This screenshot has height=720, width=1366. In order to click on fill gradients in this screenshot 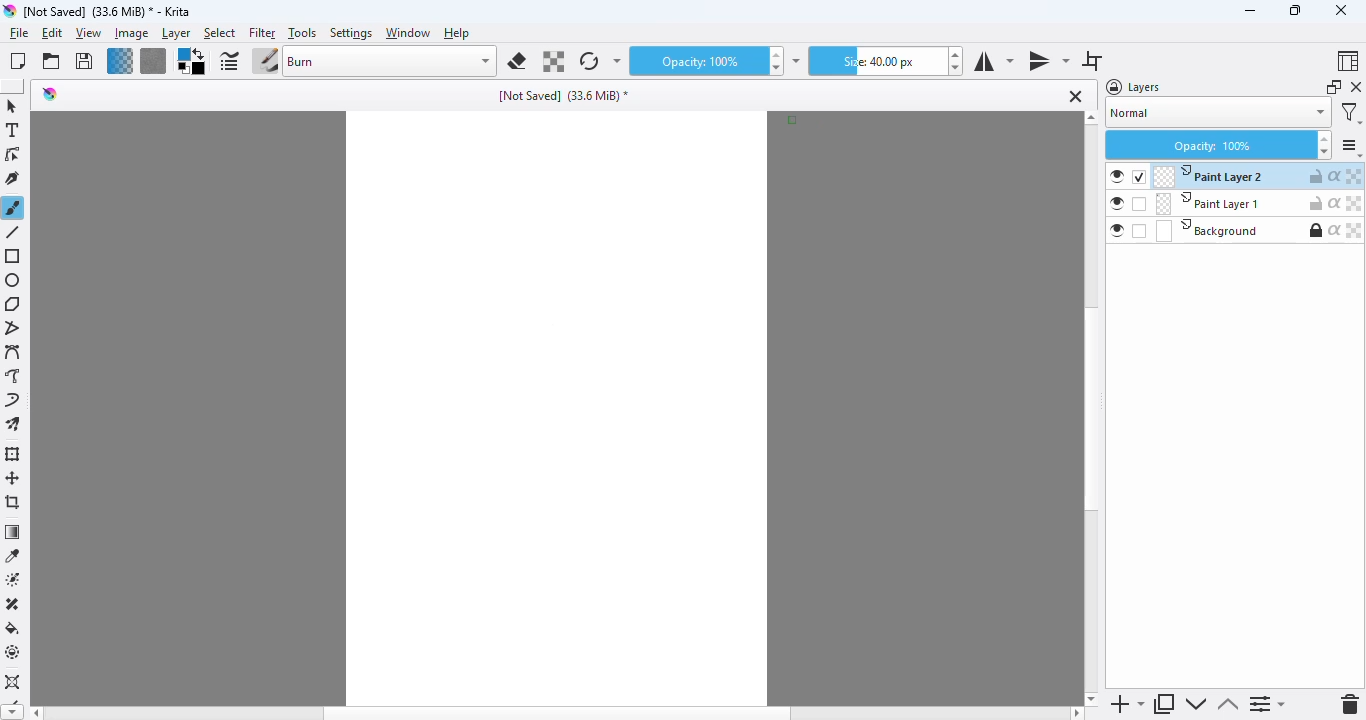, I will do `click(120, 61)`.